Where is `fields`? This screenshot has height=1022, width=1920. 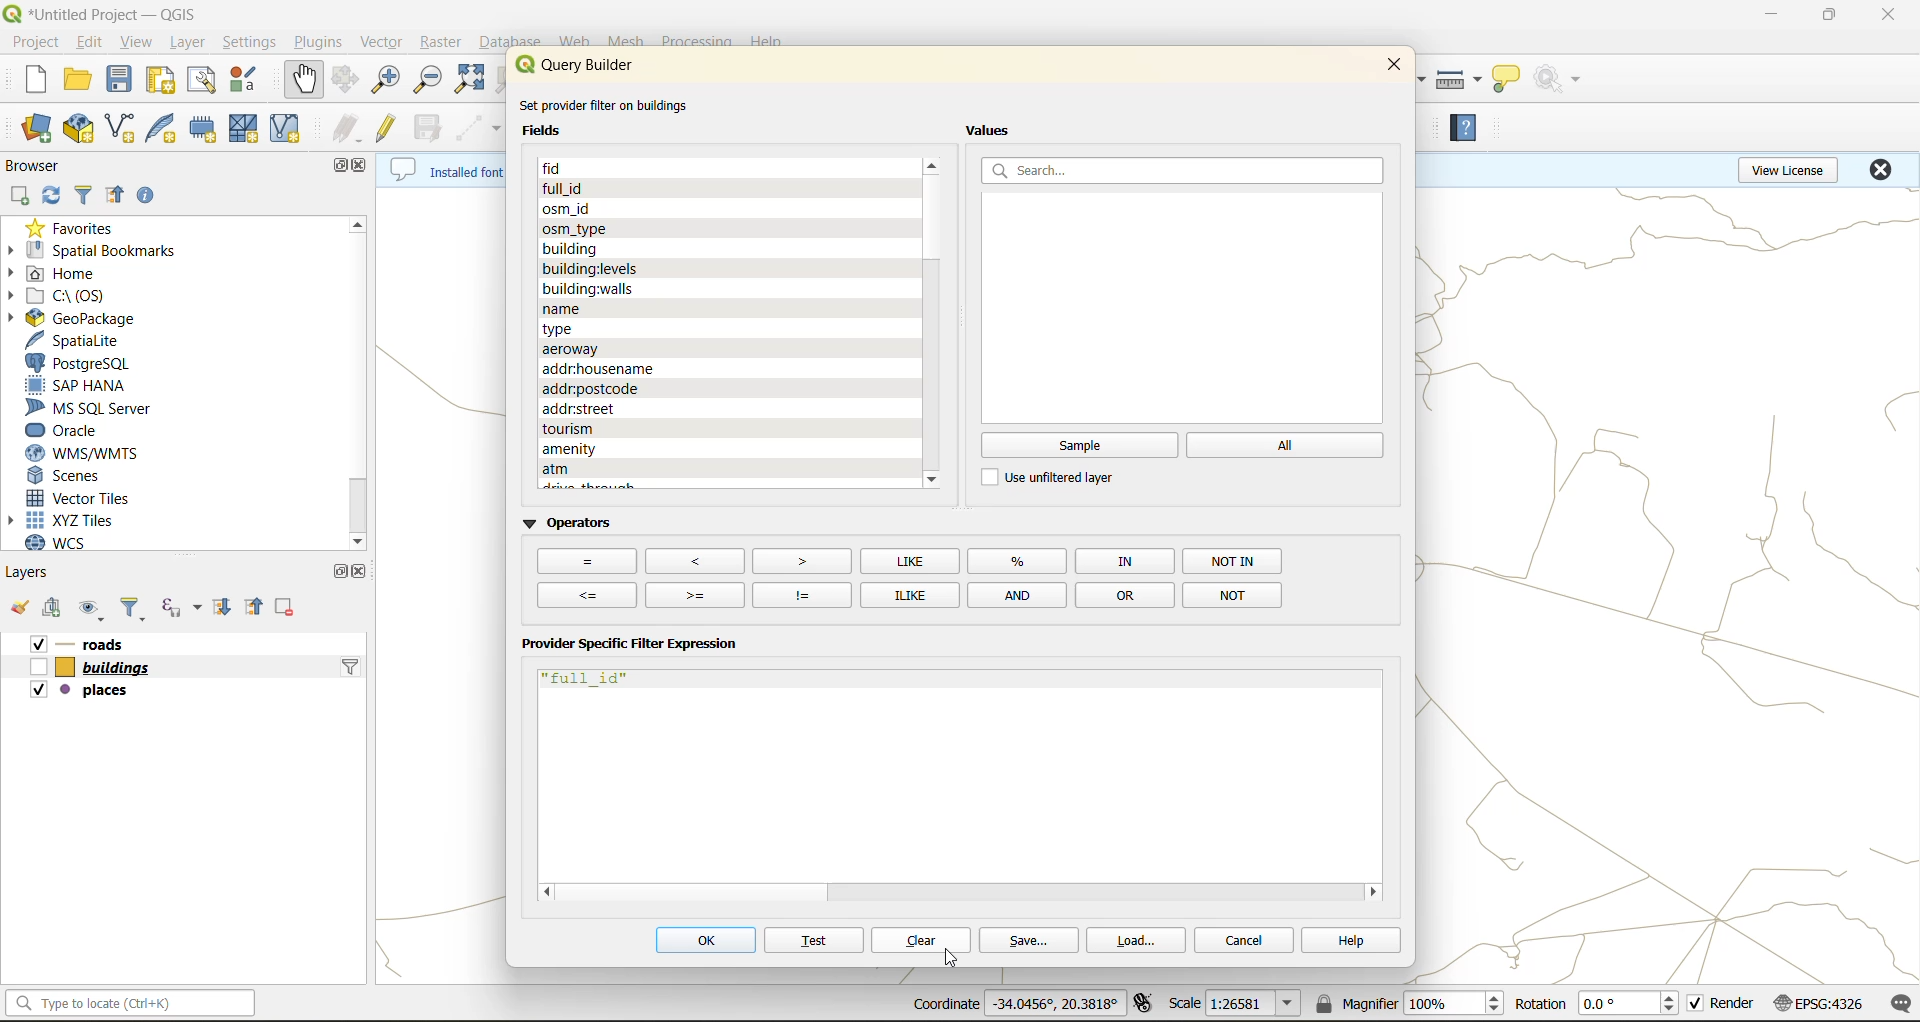 fields is located at coordinates (607, 388).